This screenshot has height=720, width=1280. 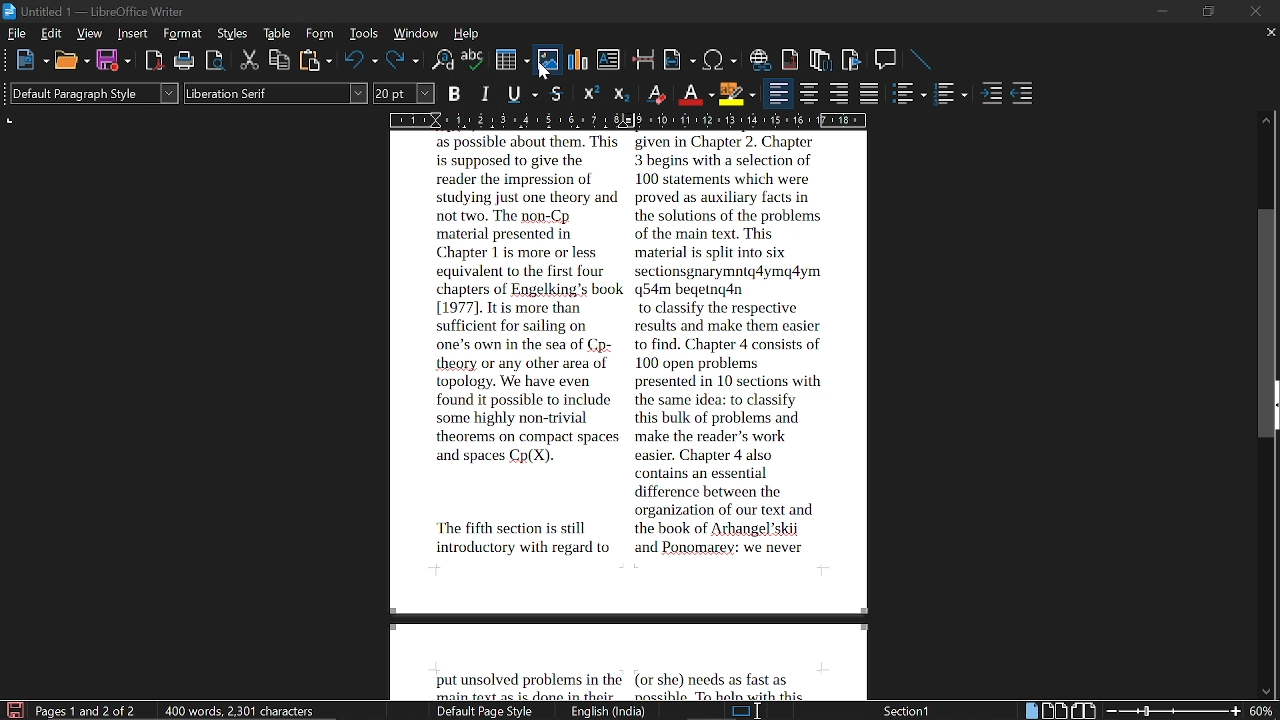 What do you see at coordinates (610, 60) in the screenshot?
I see `insert text` at bounding box center [610, 60].